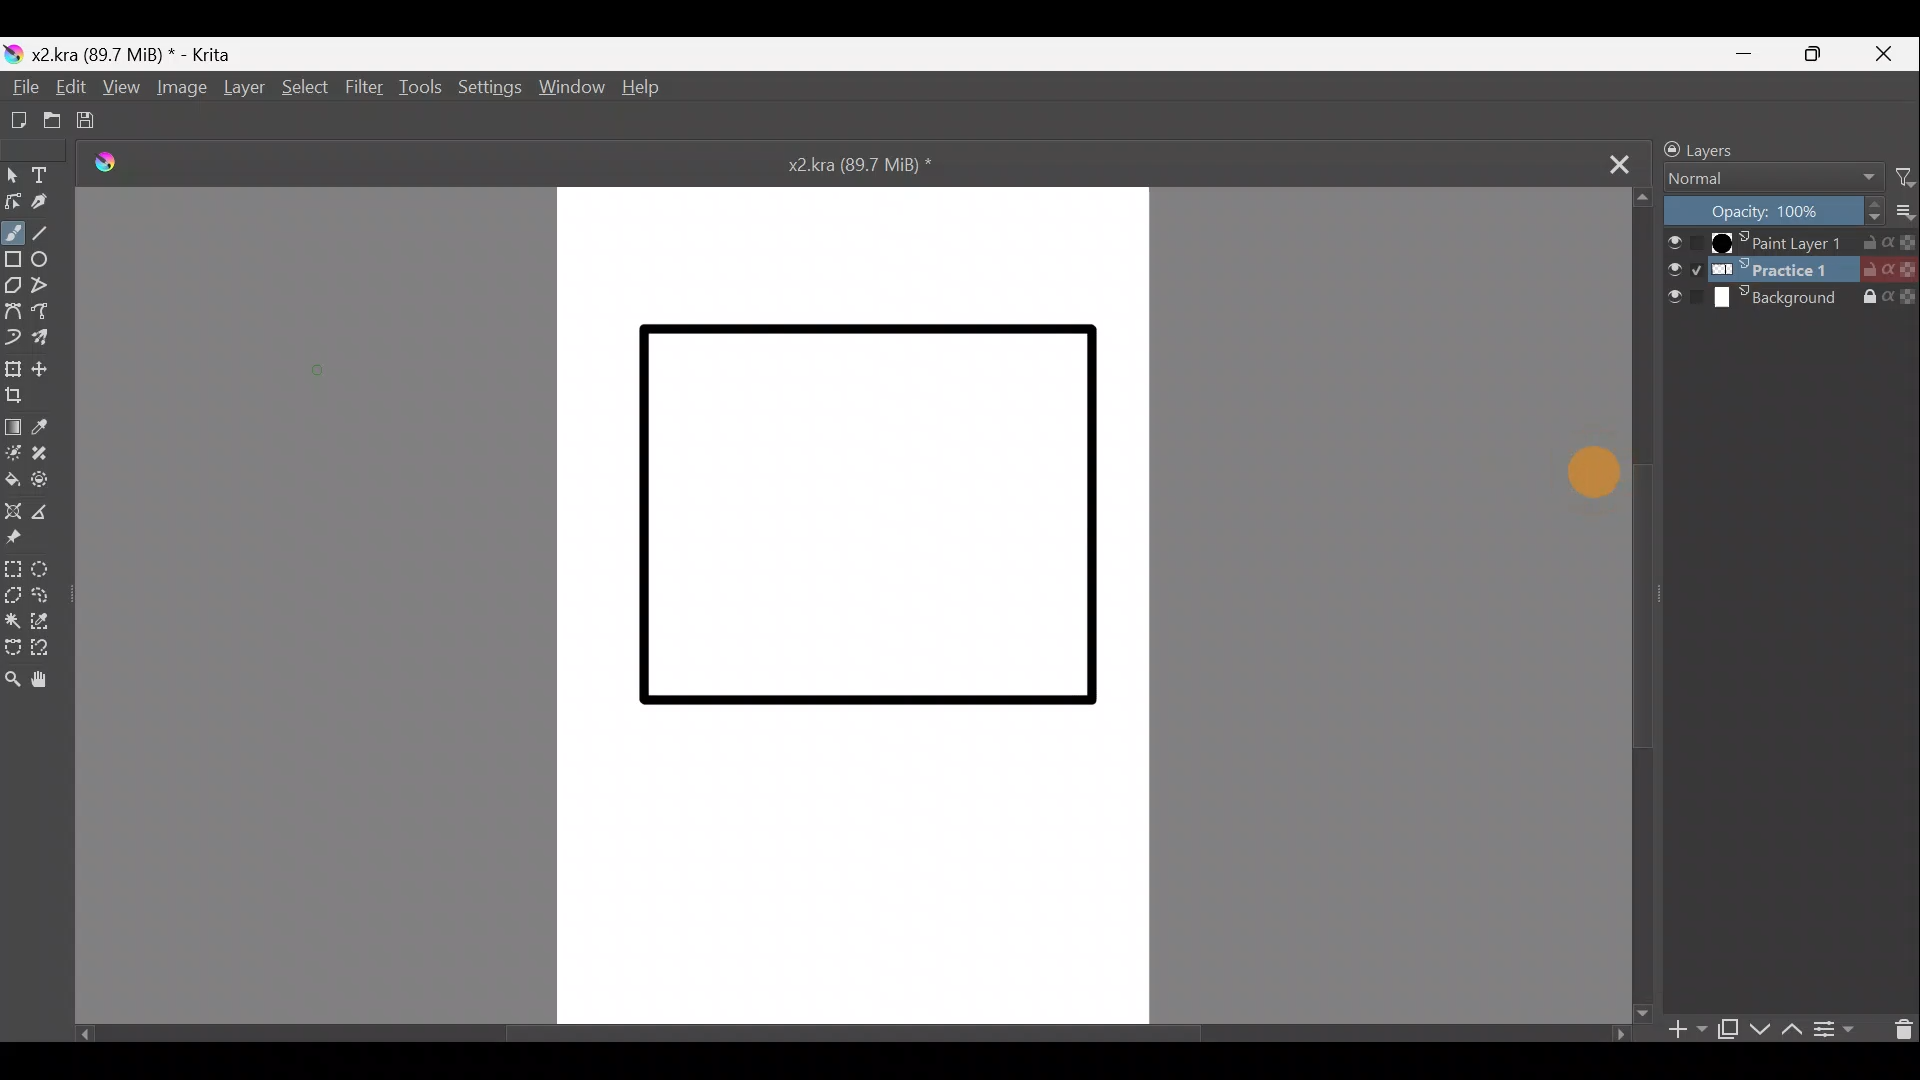 This screenshot has height=1080, width=1920. I want to click on Enclose & fill tool, so click(50, 479).